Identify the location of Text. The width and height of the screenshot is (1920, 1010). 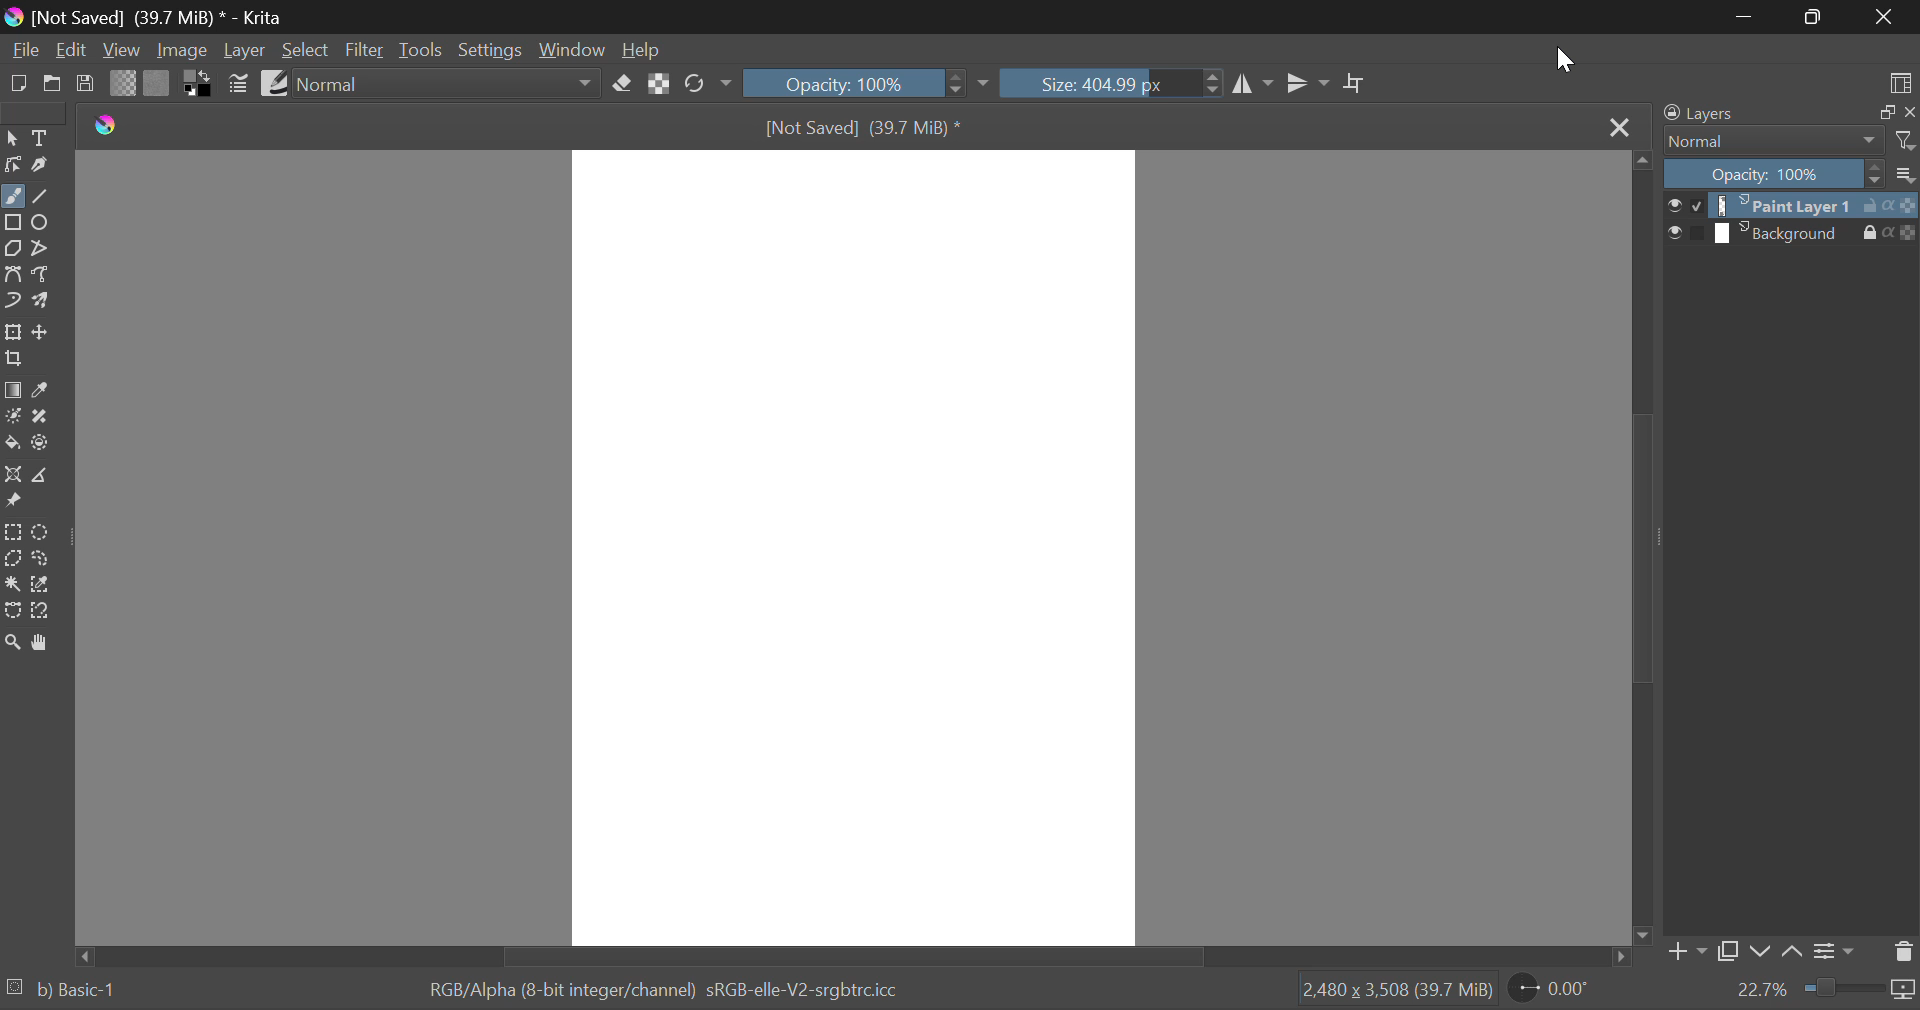
(40, 139).